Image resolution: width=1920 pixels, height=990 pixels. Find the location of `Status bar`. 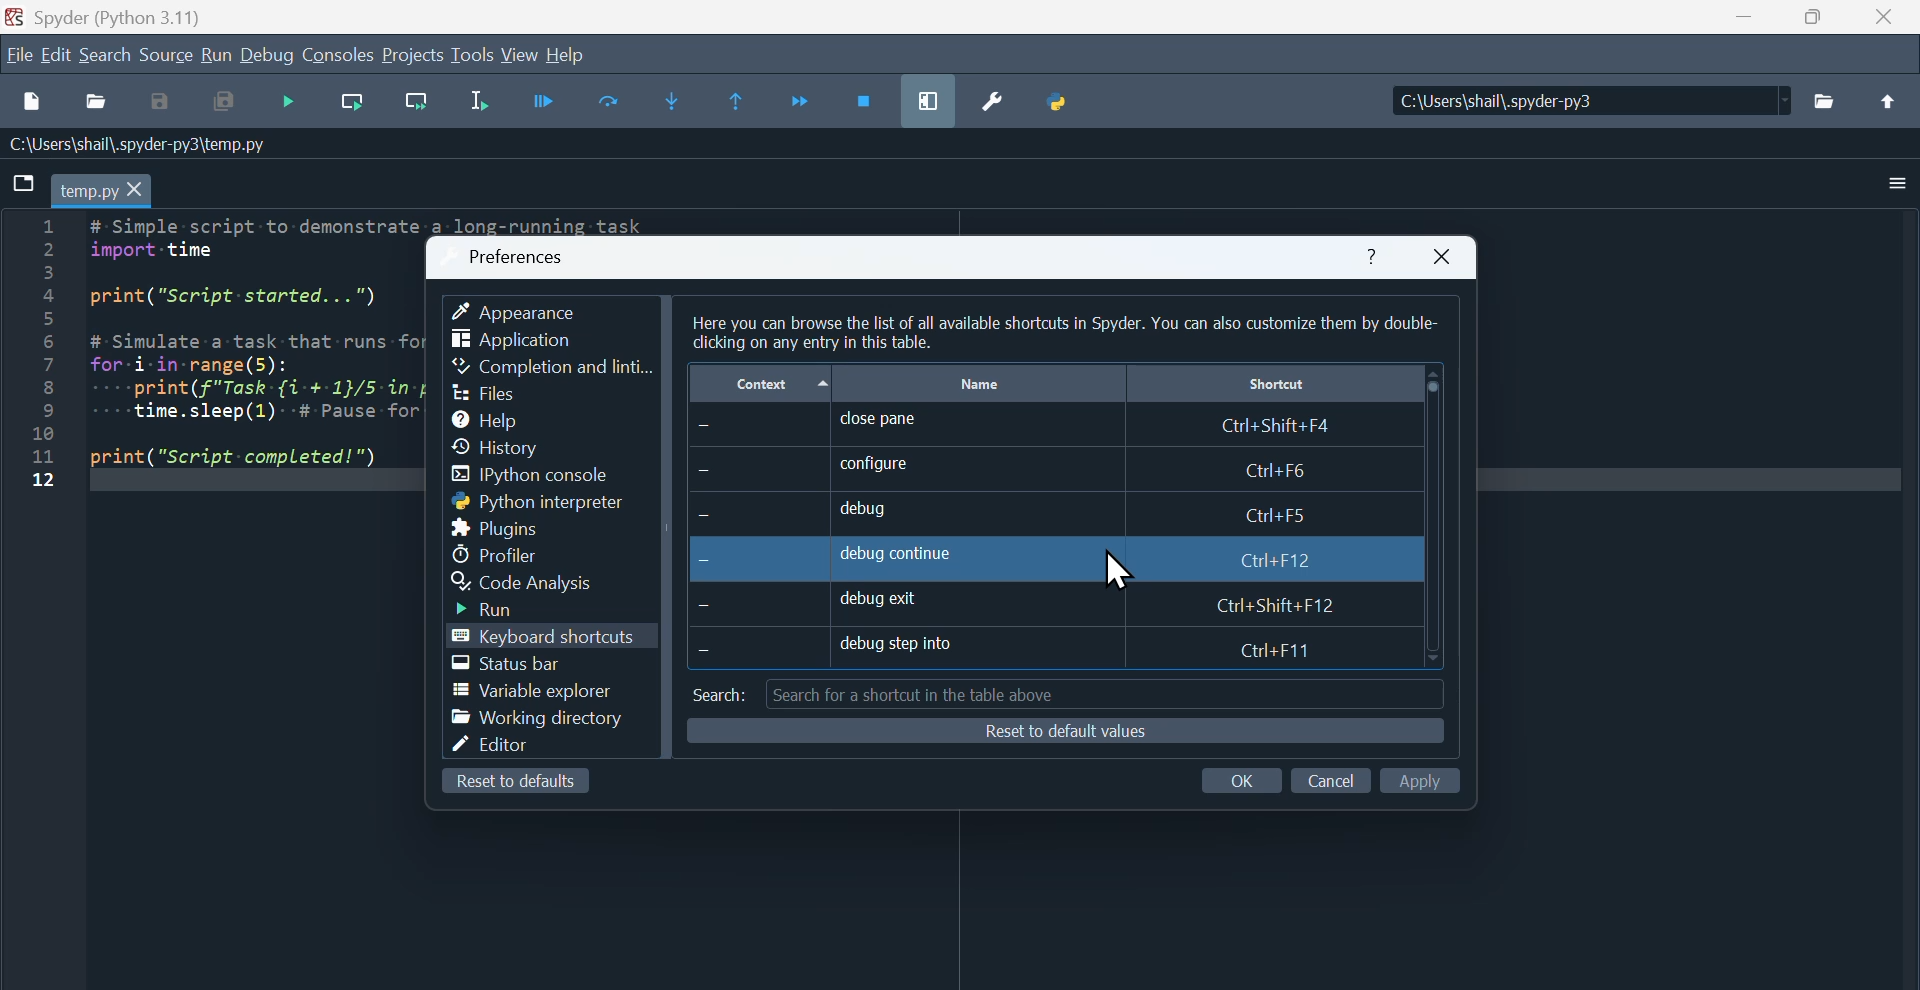

Status bar is located at coordinates (518, 664).